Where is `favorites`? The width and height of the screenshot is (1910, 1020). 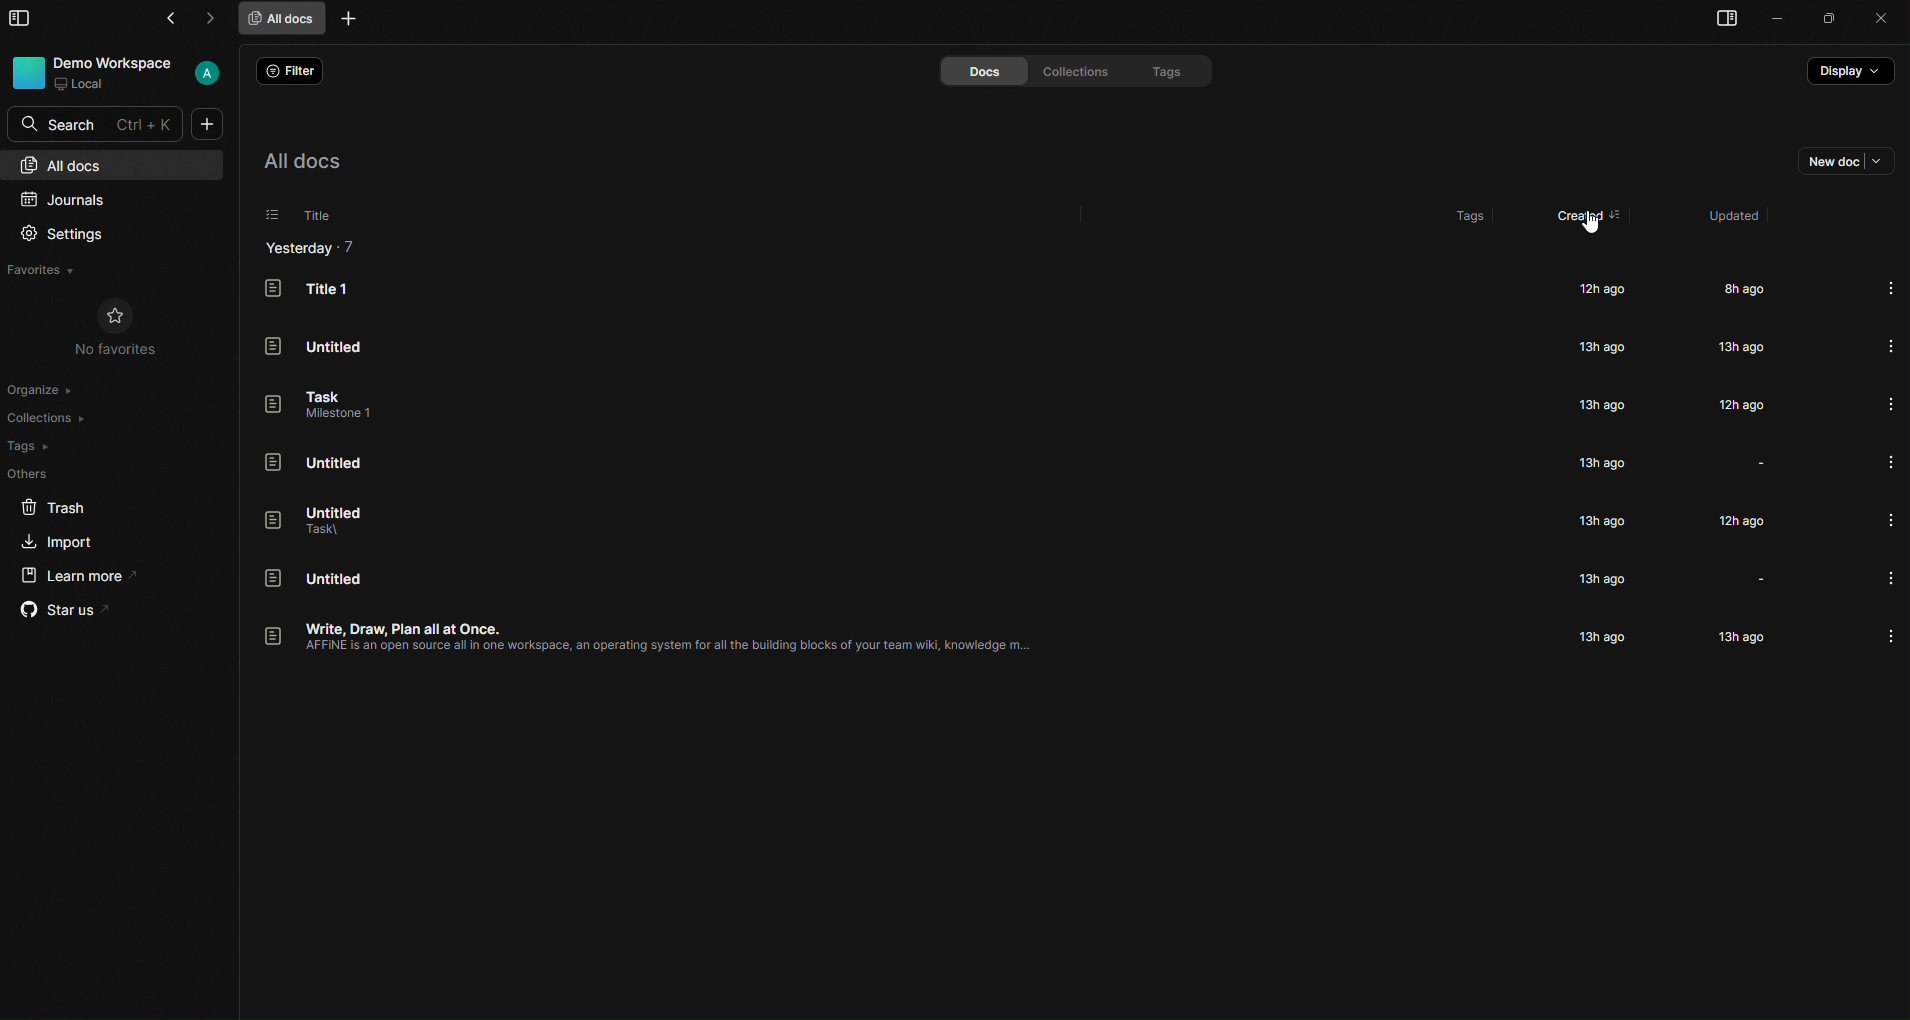 favorites is located at coordinates (41, 271).